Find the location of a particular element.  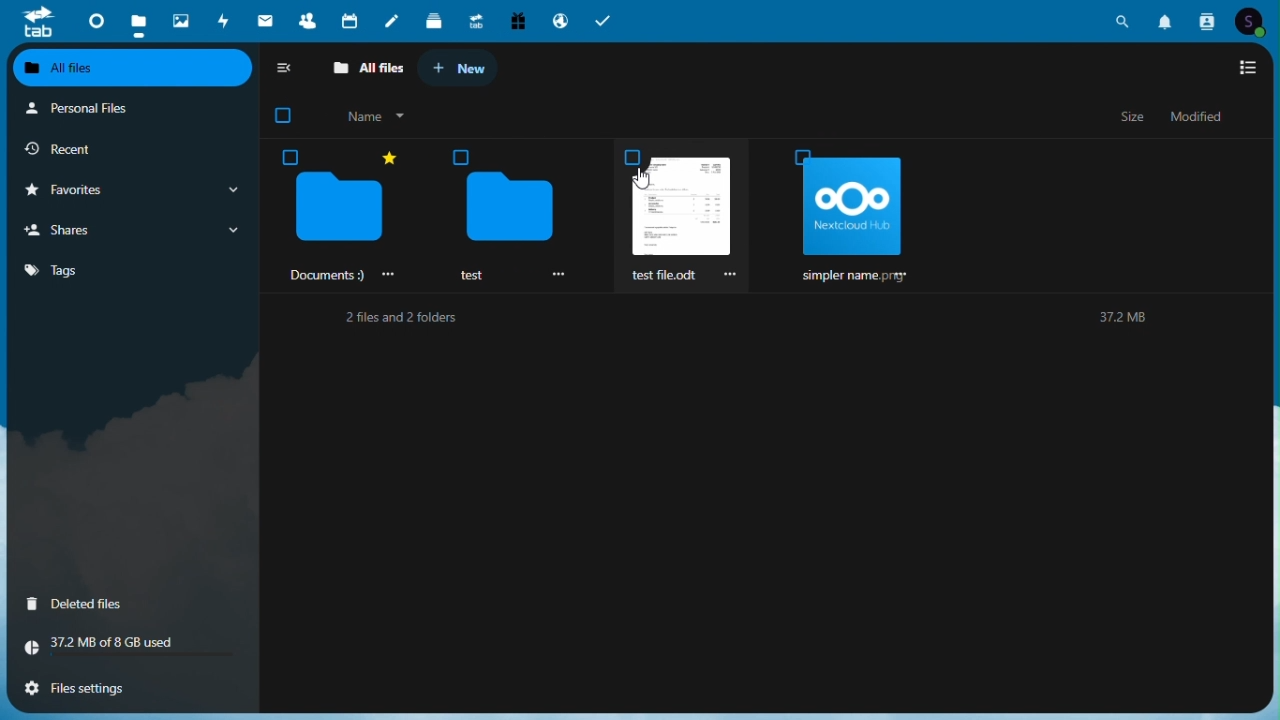

deck is located at coordinates (434, 21).